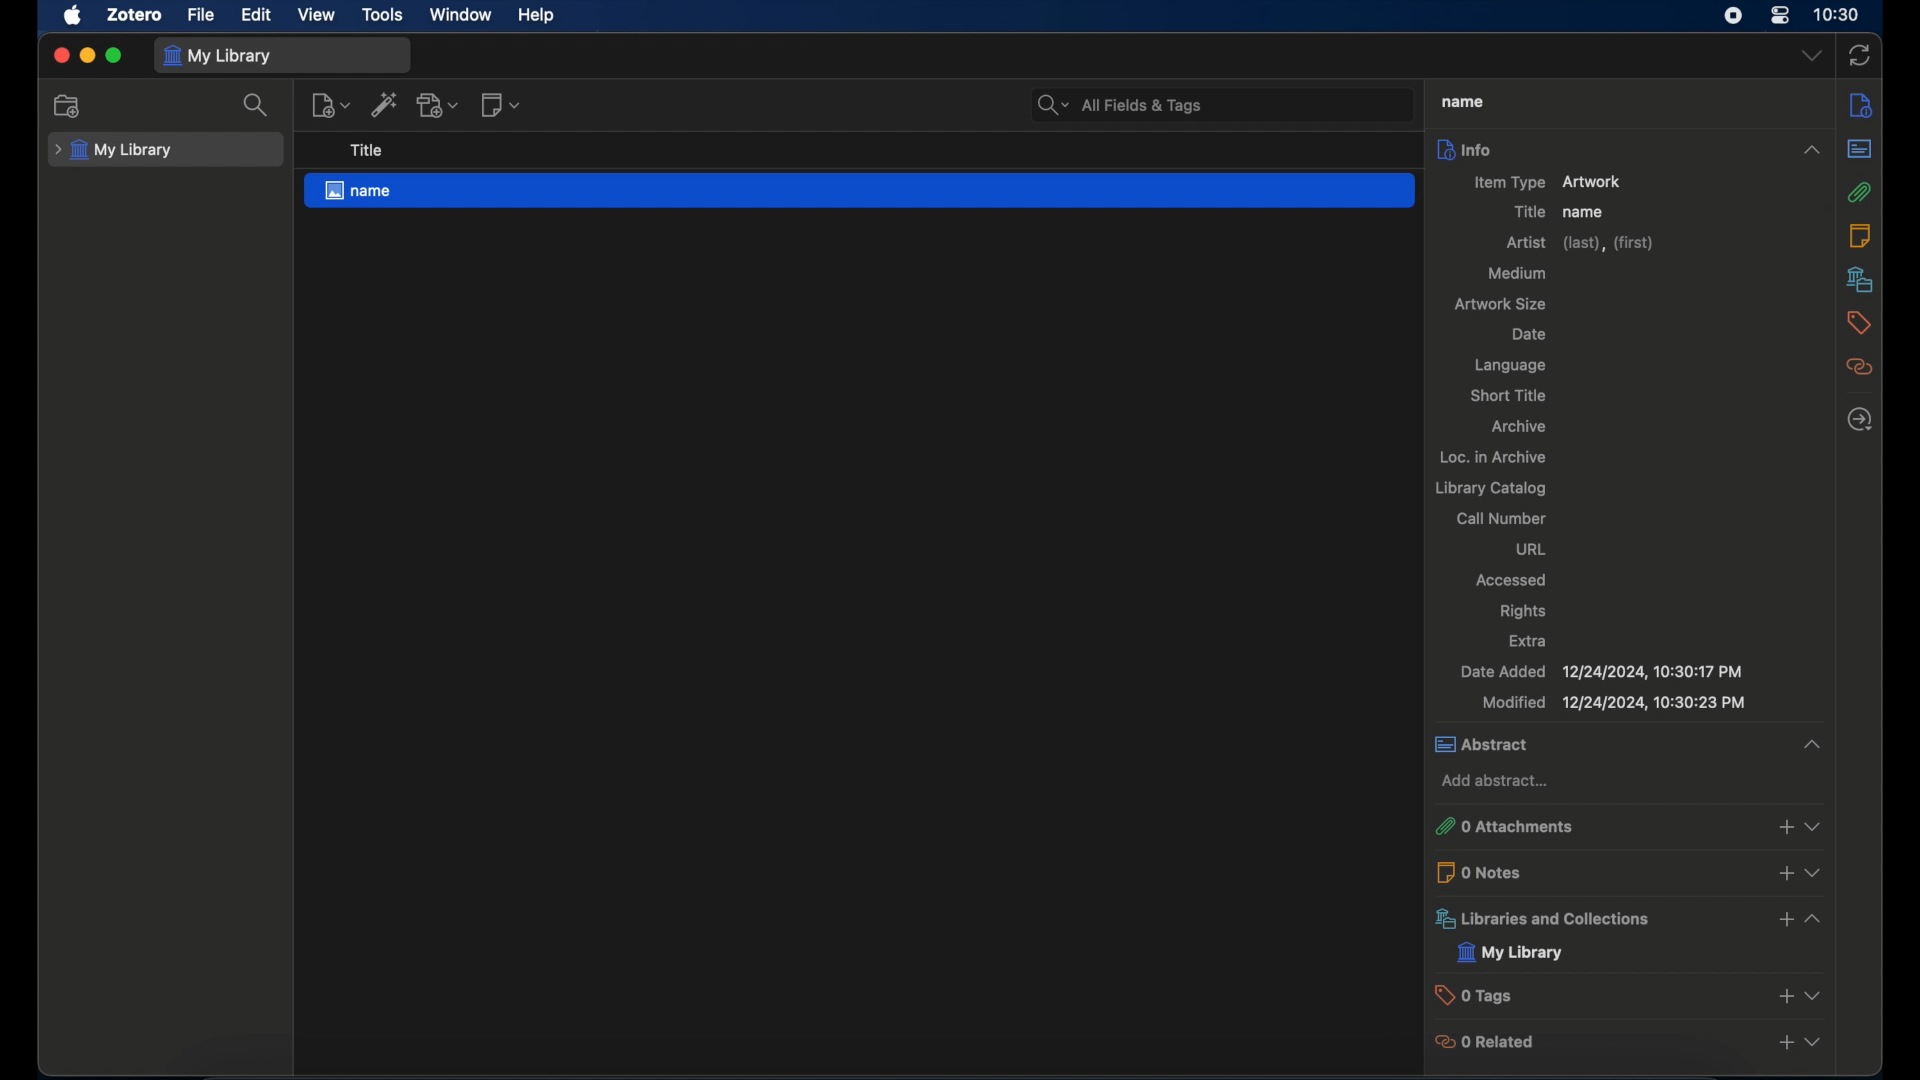 This screenshot has width=1920, height=1080. I want to click on my library, so click(114, 151).